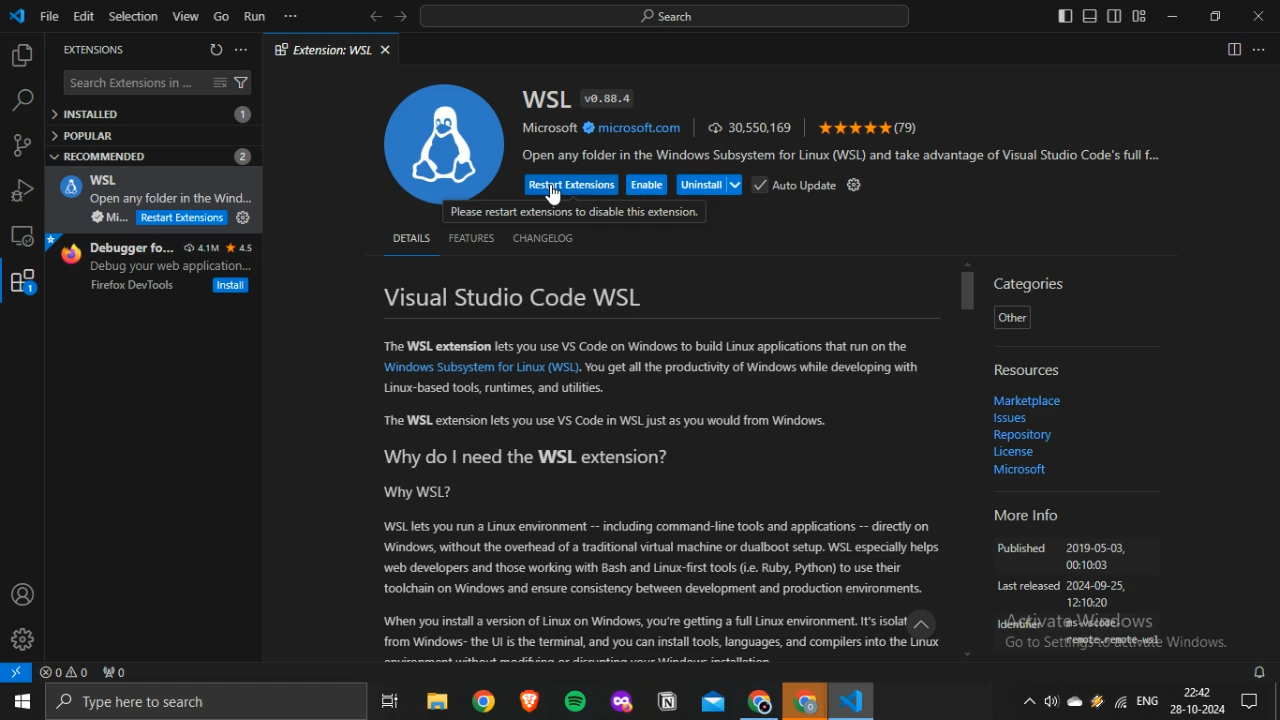  Describe the element at coordinates (795, 185) in the screenshot. I see `Auto Update` at that location.